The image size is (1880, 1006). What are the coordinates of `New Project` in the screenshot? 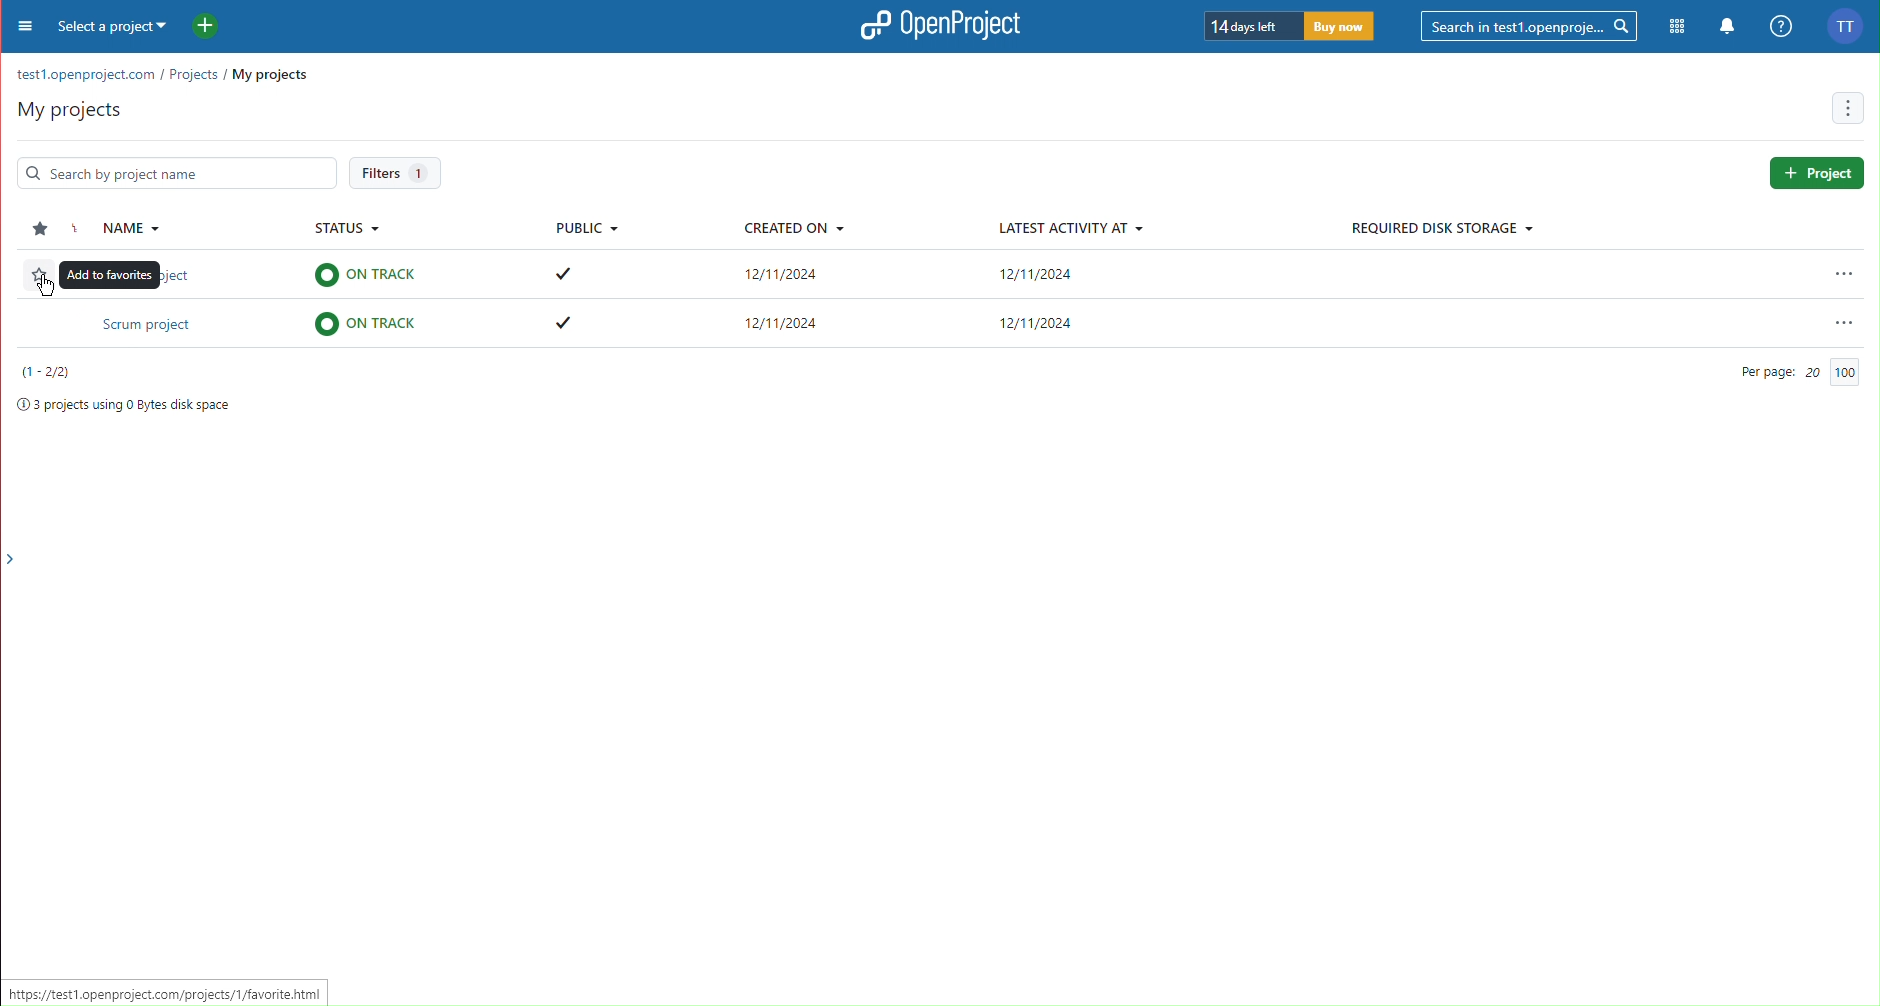 It's located at (205, 27).